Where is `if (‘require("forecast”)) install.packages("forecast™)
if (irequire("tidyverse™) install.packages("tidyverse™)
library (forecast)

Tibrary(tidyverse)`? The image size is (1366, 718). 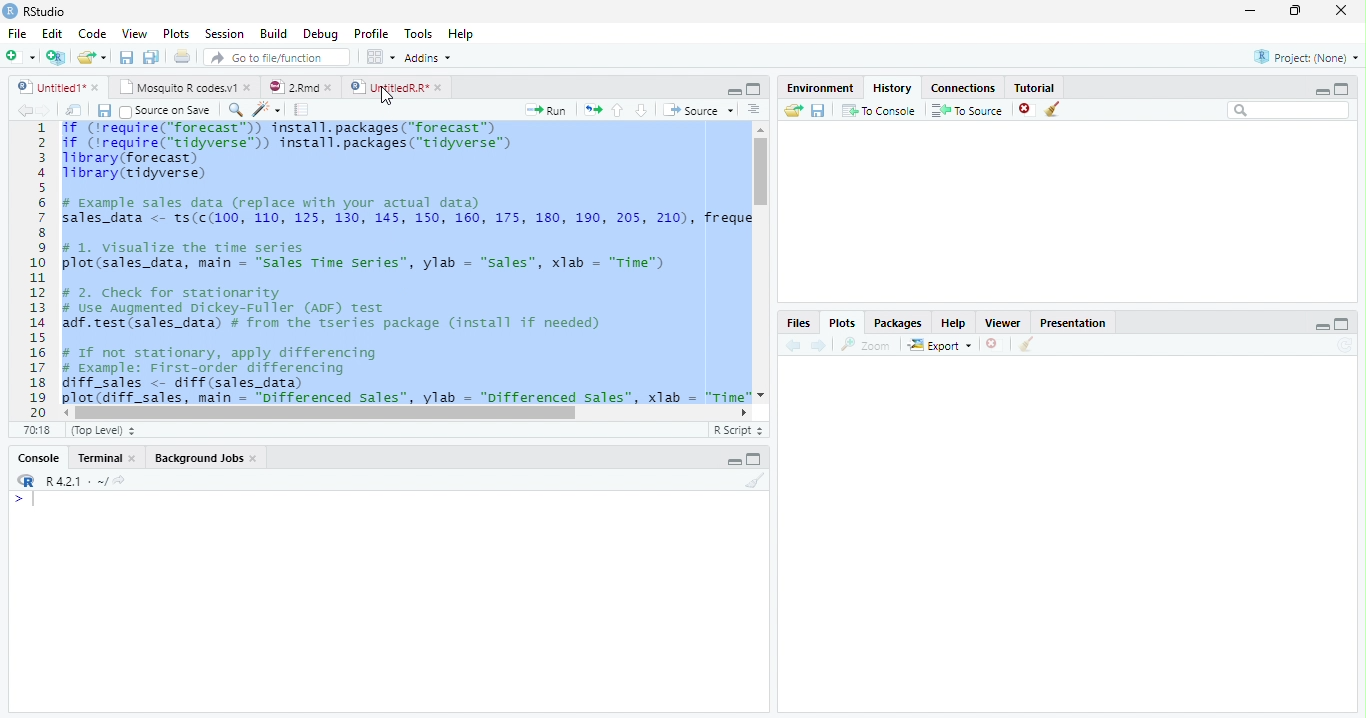 if (‘require("forecast”)) install.packages("forecast™)
if (irequire("tidyverse™) install.packages("tidyverse™)
library (forecast)

Tibrary(tidyverse) is located at coordinates (299, 151).